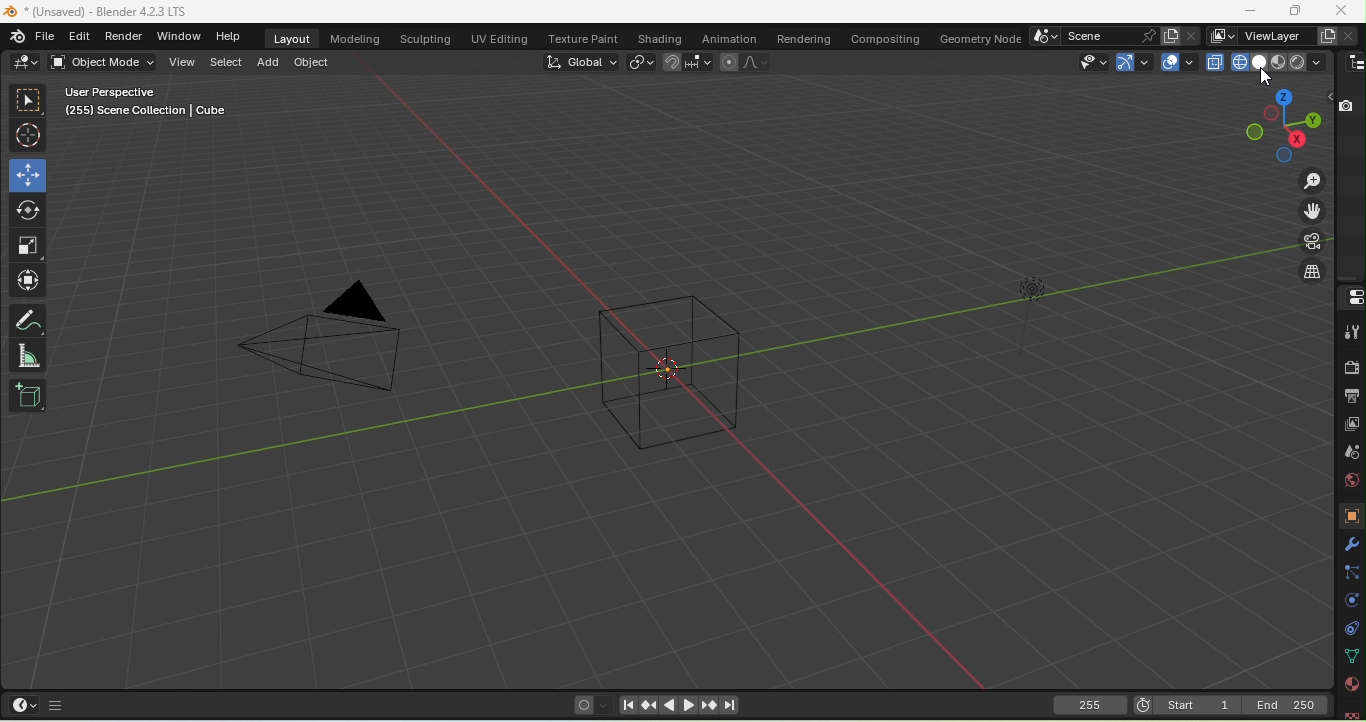  I want to click on Add, so click(267, 62).